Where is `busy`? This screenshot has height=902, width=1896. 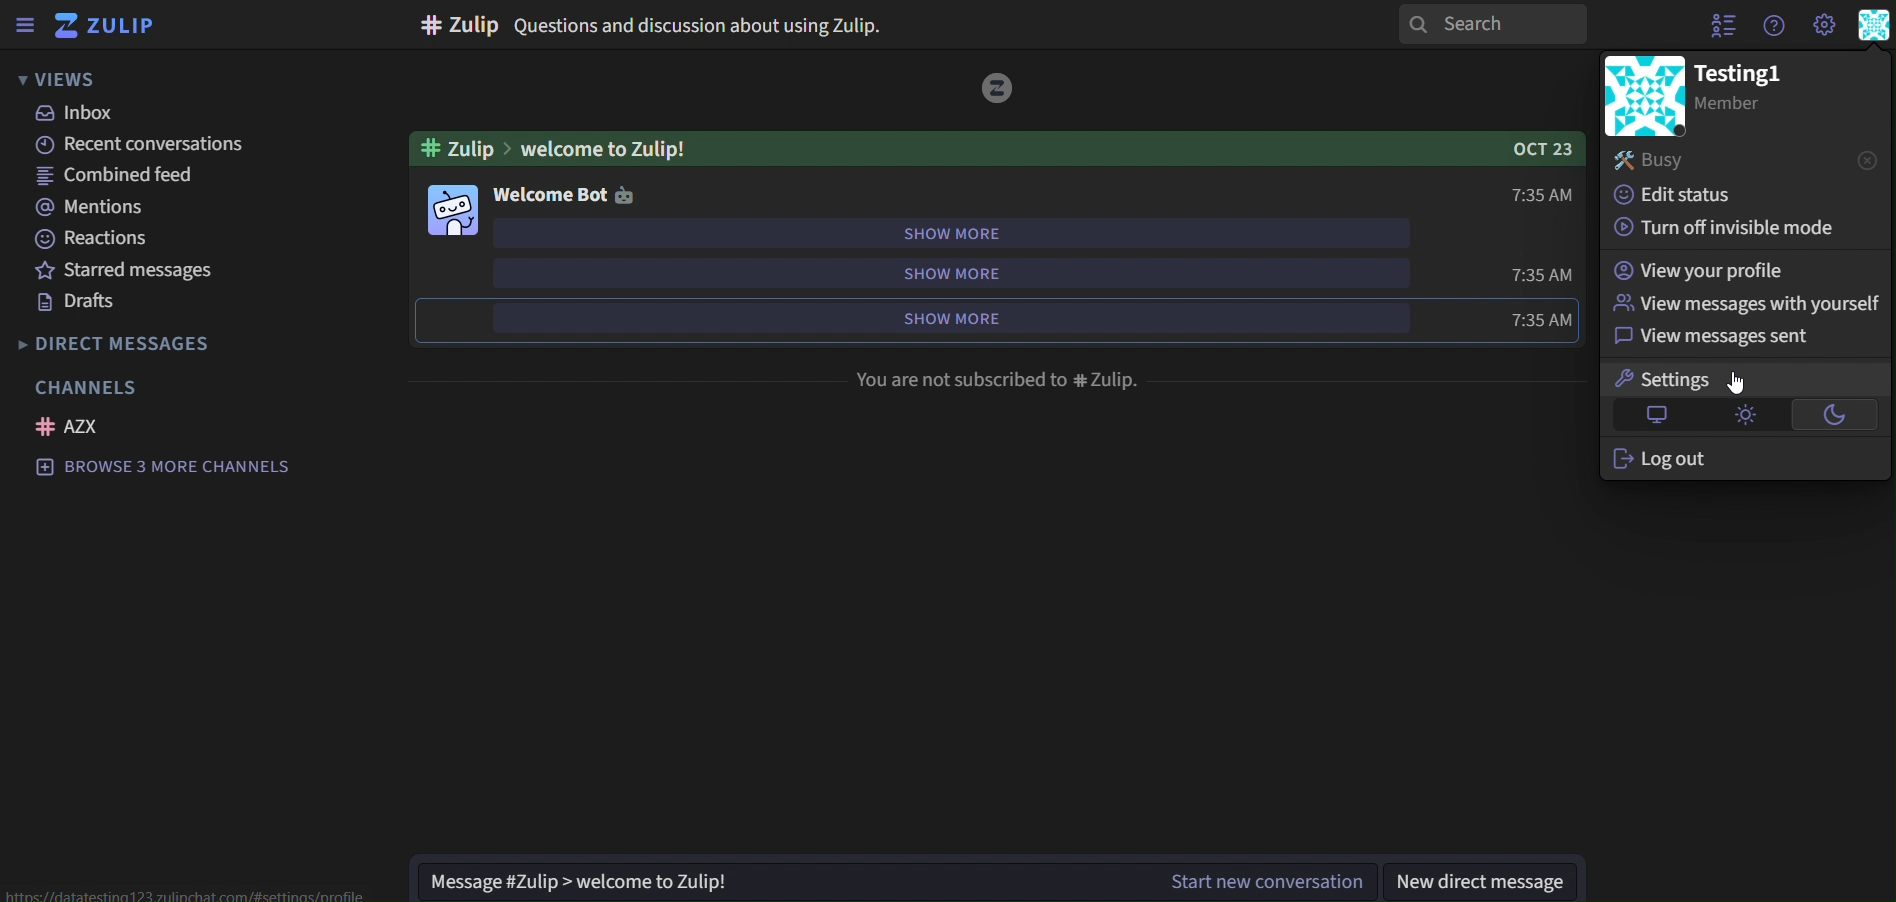
busy is located at coordinates (1687, 158).